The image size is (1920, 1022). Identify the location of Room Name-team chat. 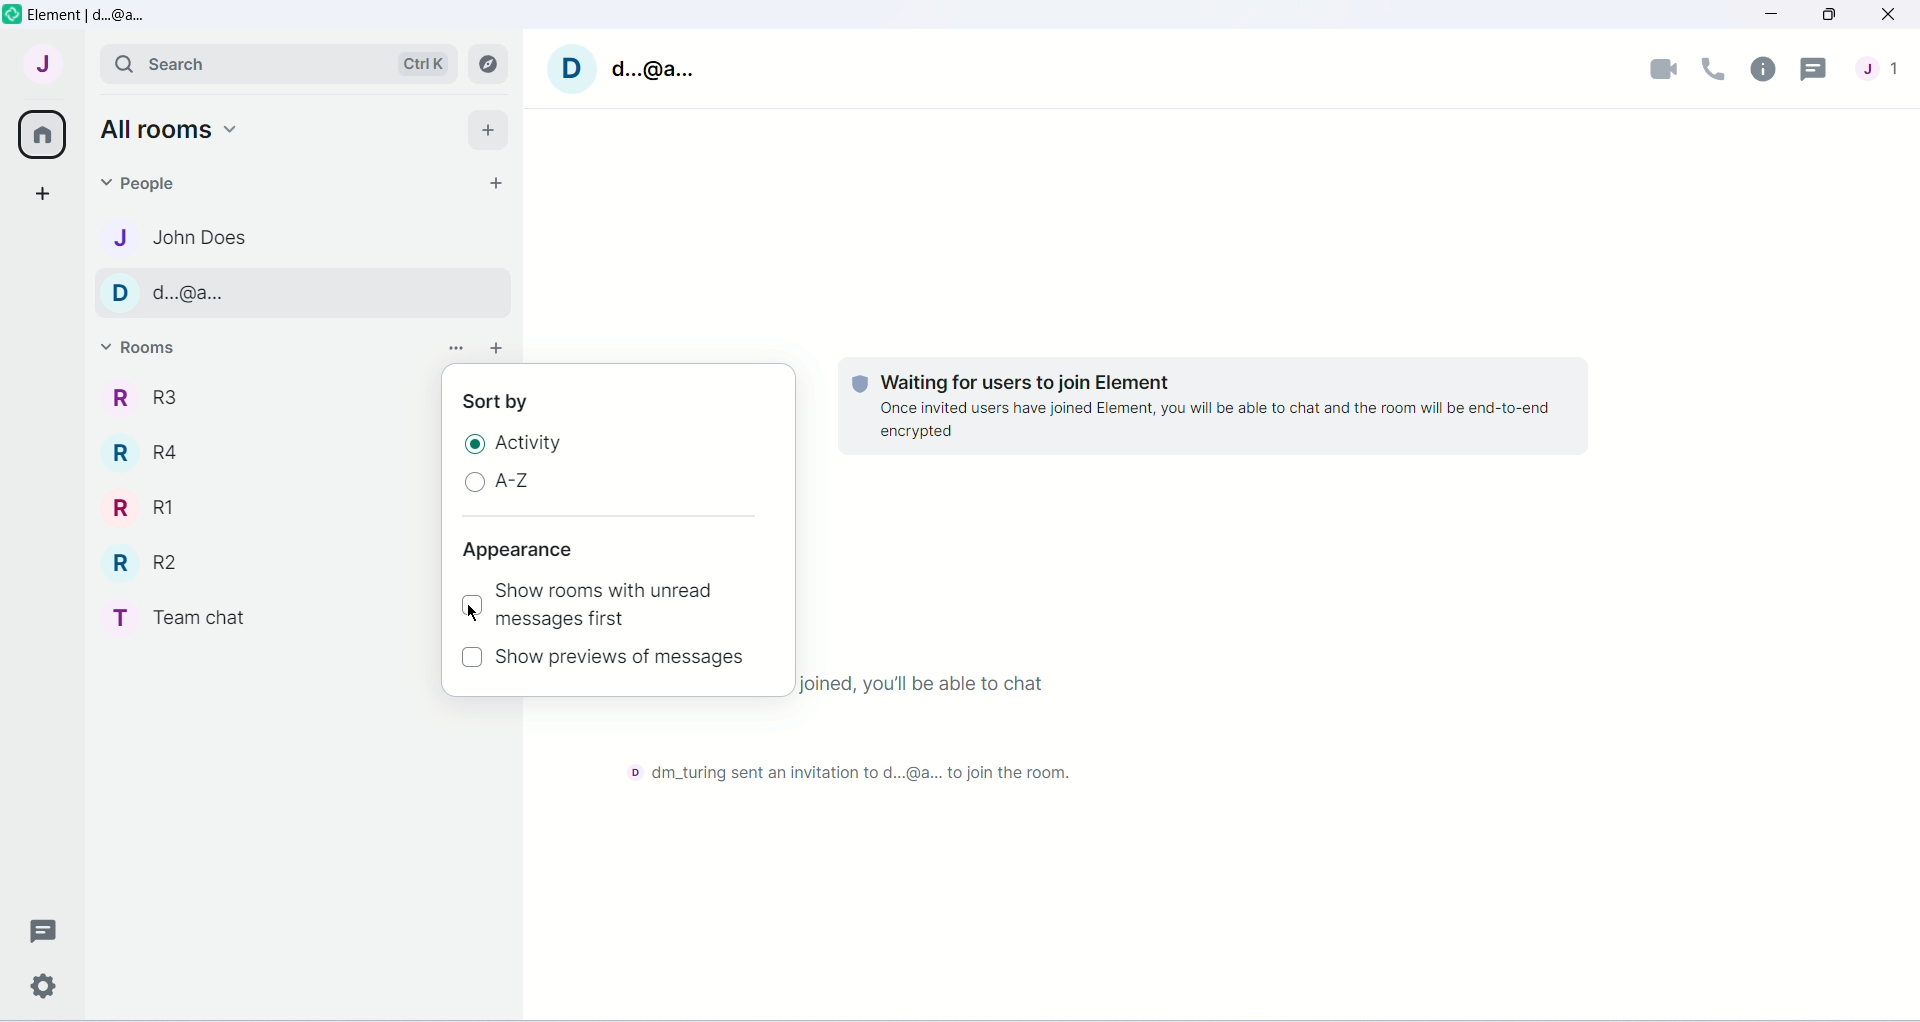
(191, 617).